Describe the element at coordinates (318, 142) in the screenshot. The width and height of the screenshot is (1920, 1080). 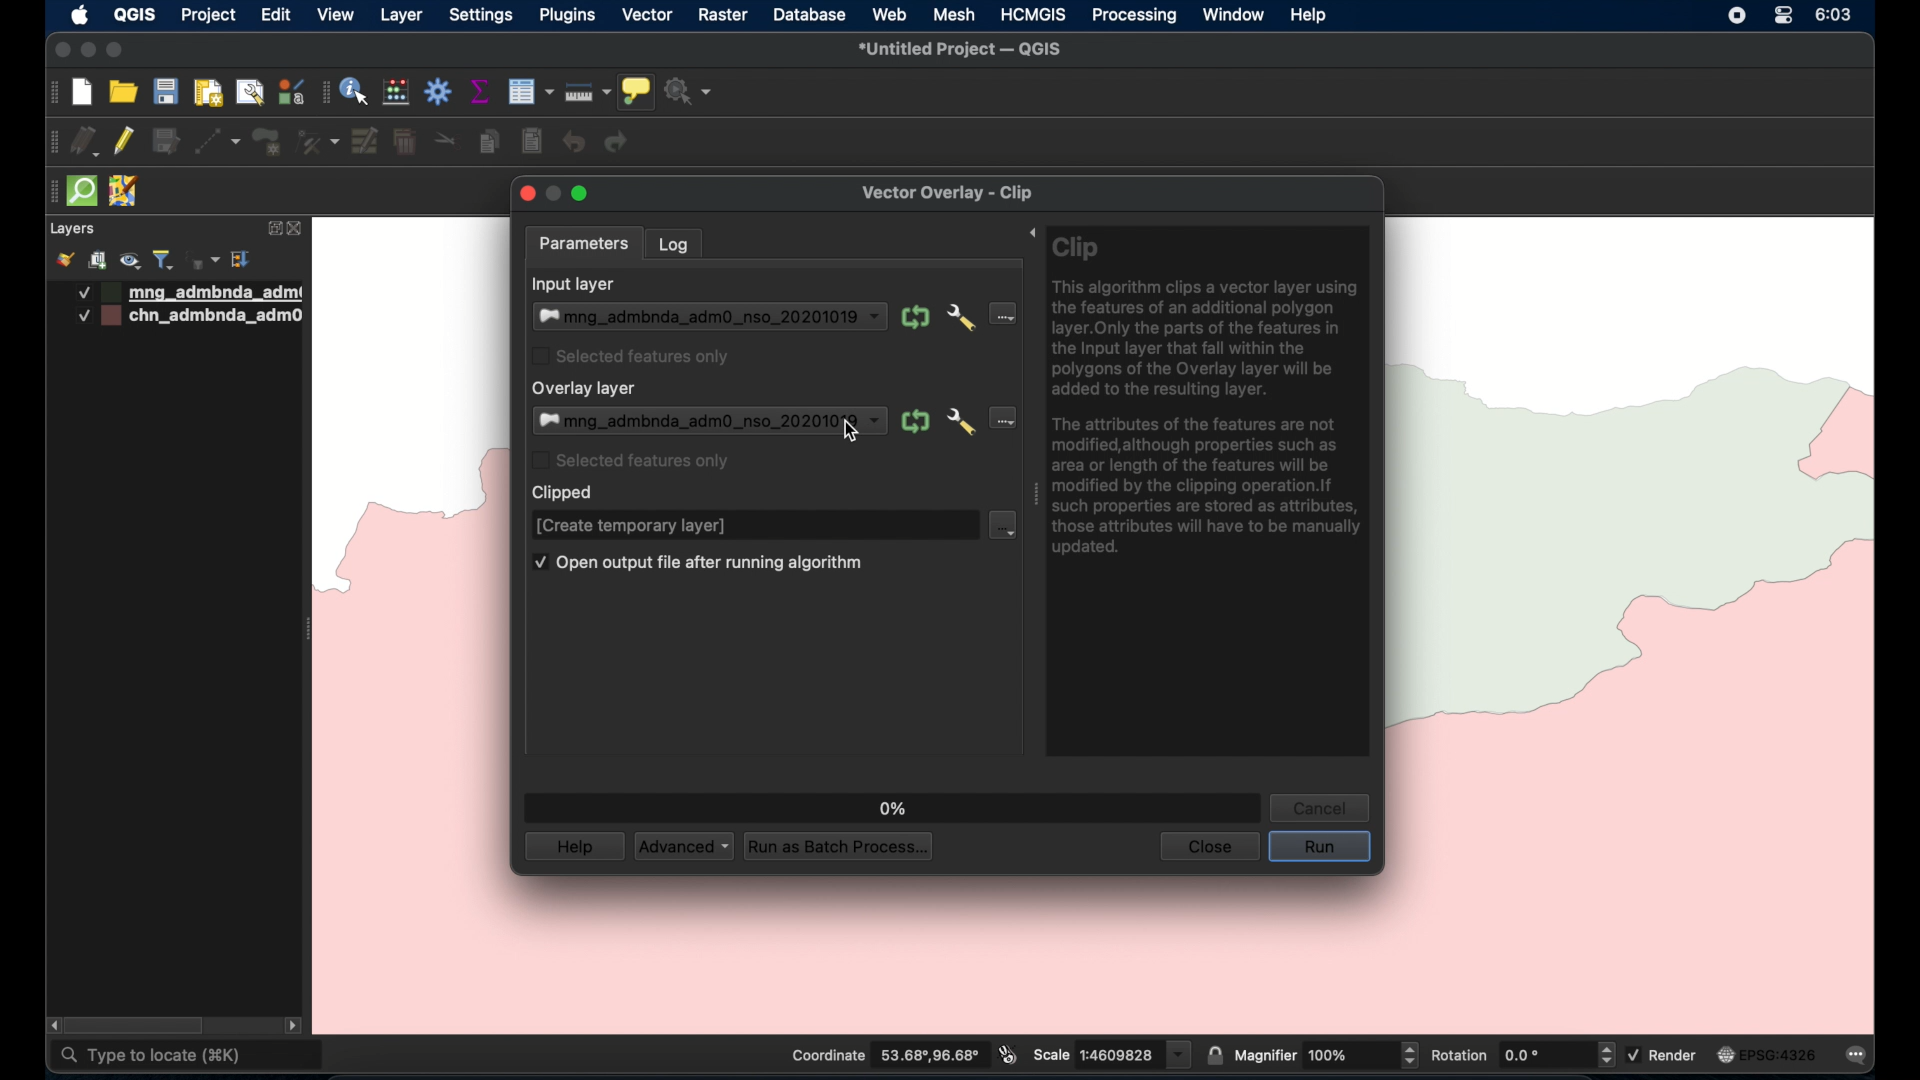
I see `vertex tool` at that location.